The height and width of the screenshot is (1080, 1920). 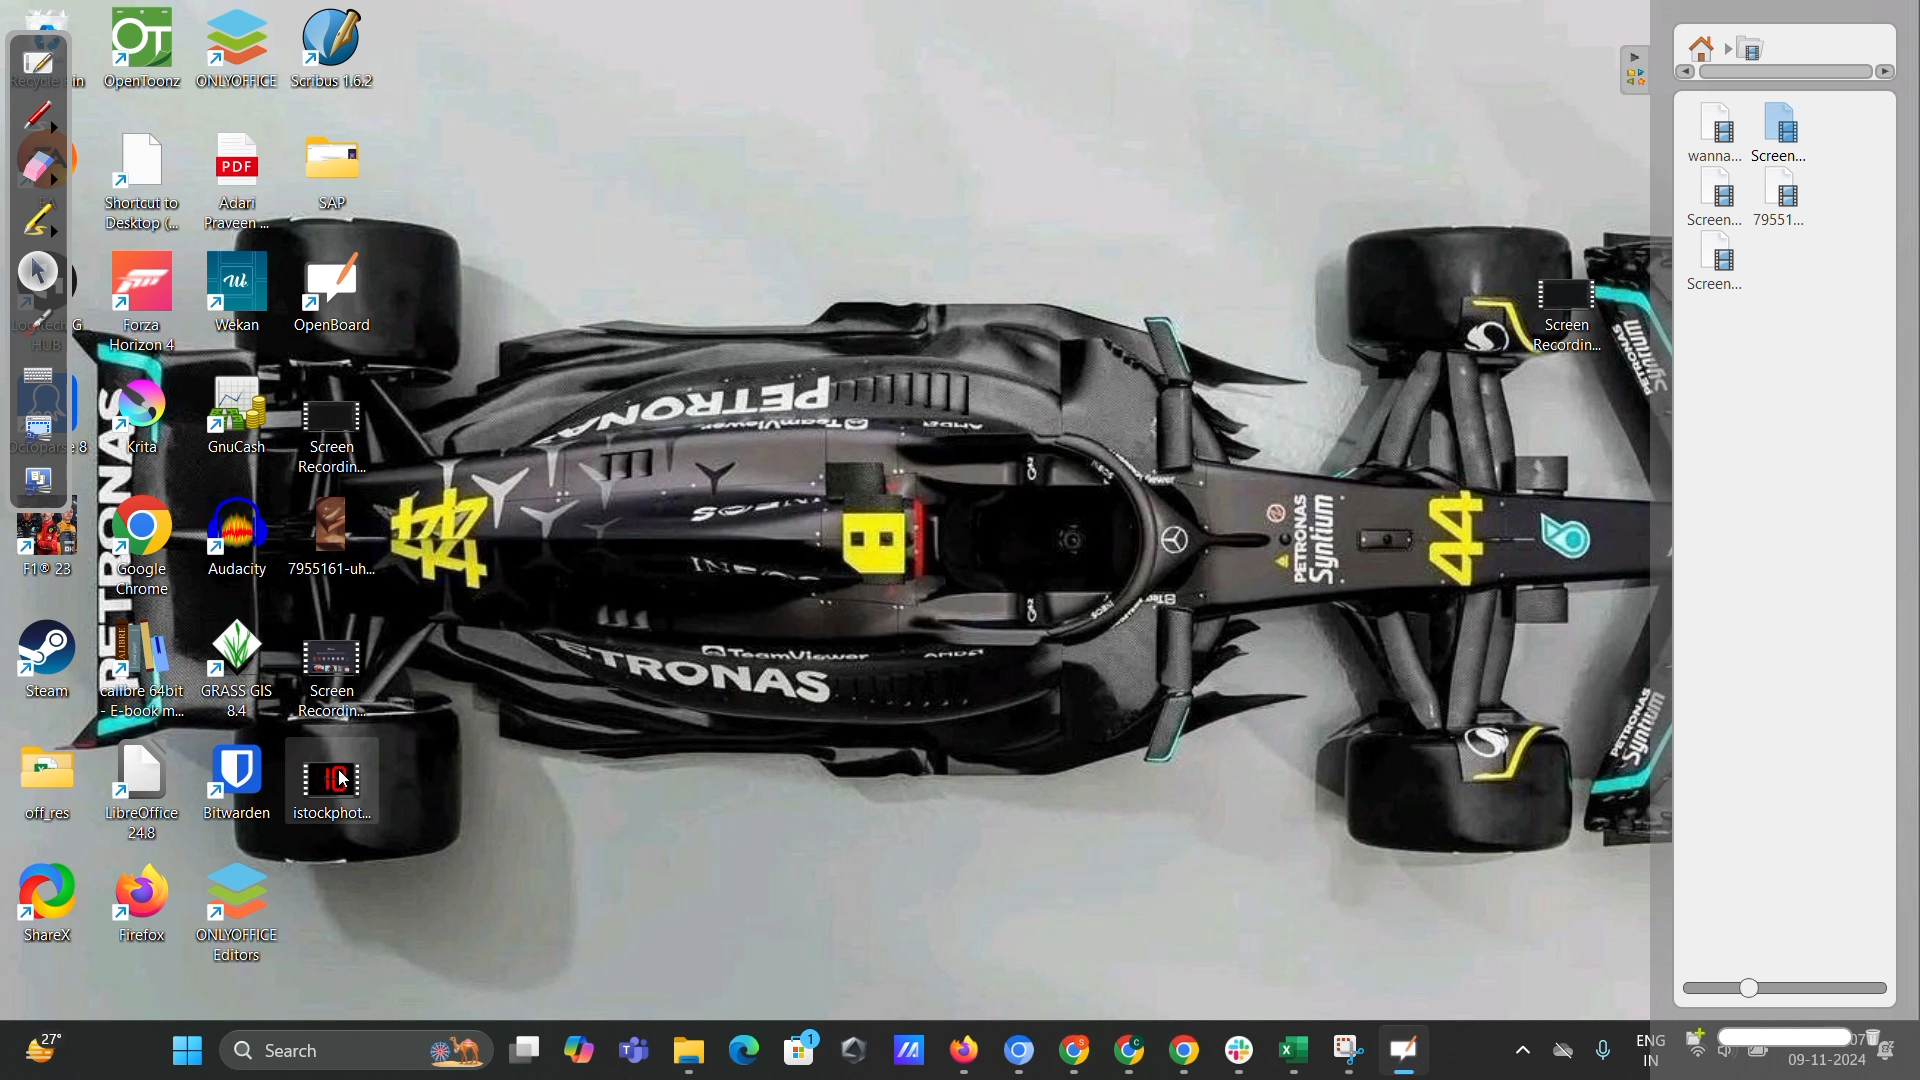 What do you see at coordinates (1693, 1039) in the screenshot?
I see `create new folder` at bounding box center [1693, 1039].